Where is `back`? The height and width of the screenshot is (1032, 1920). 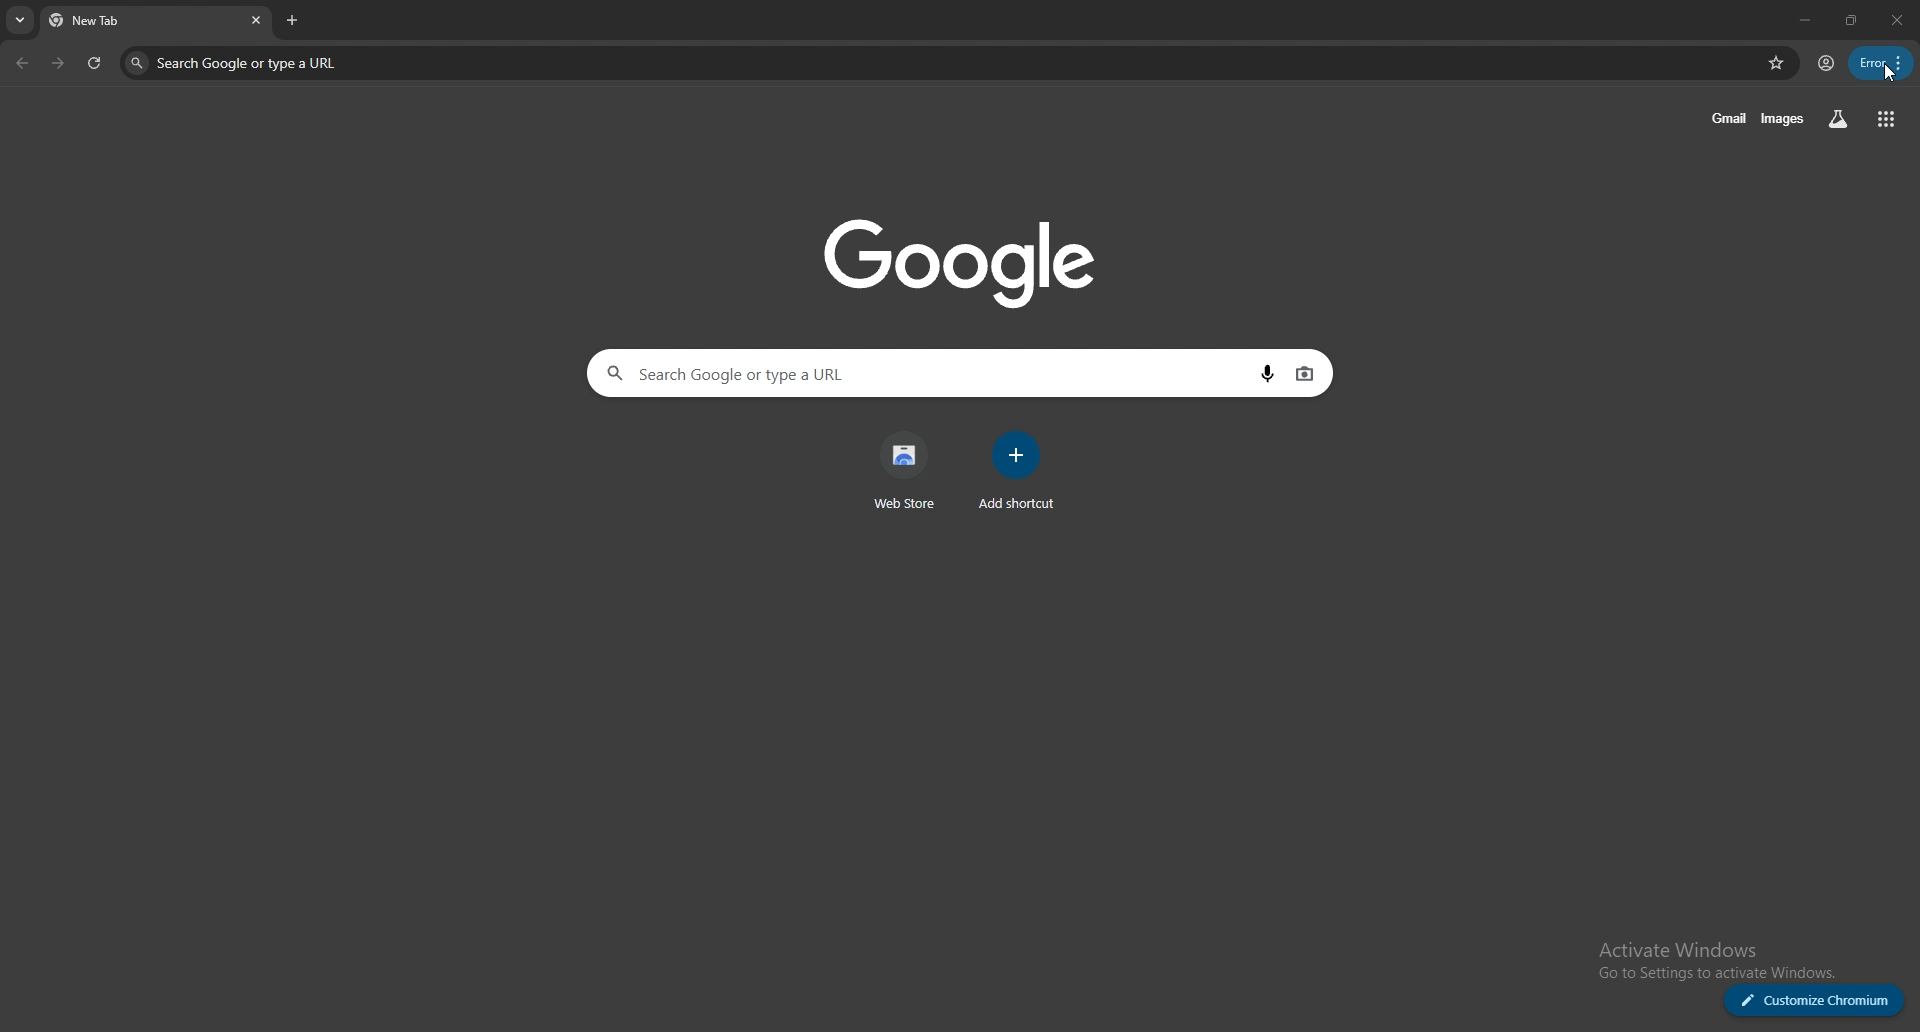 back is located at coordinates (22, 63).